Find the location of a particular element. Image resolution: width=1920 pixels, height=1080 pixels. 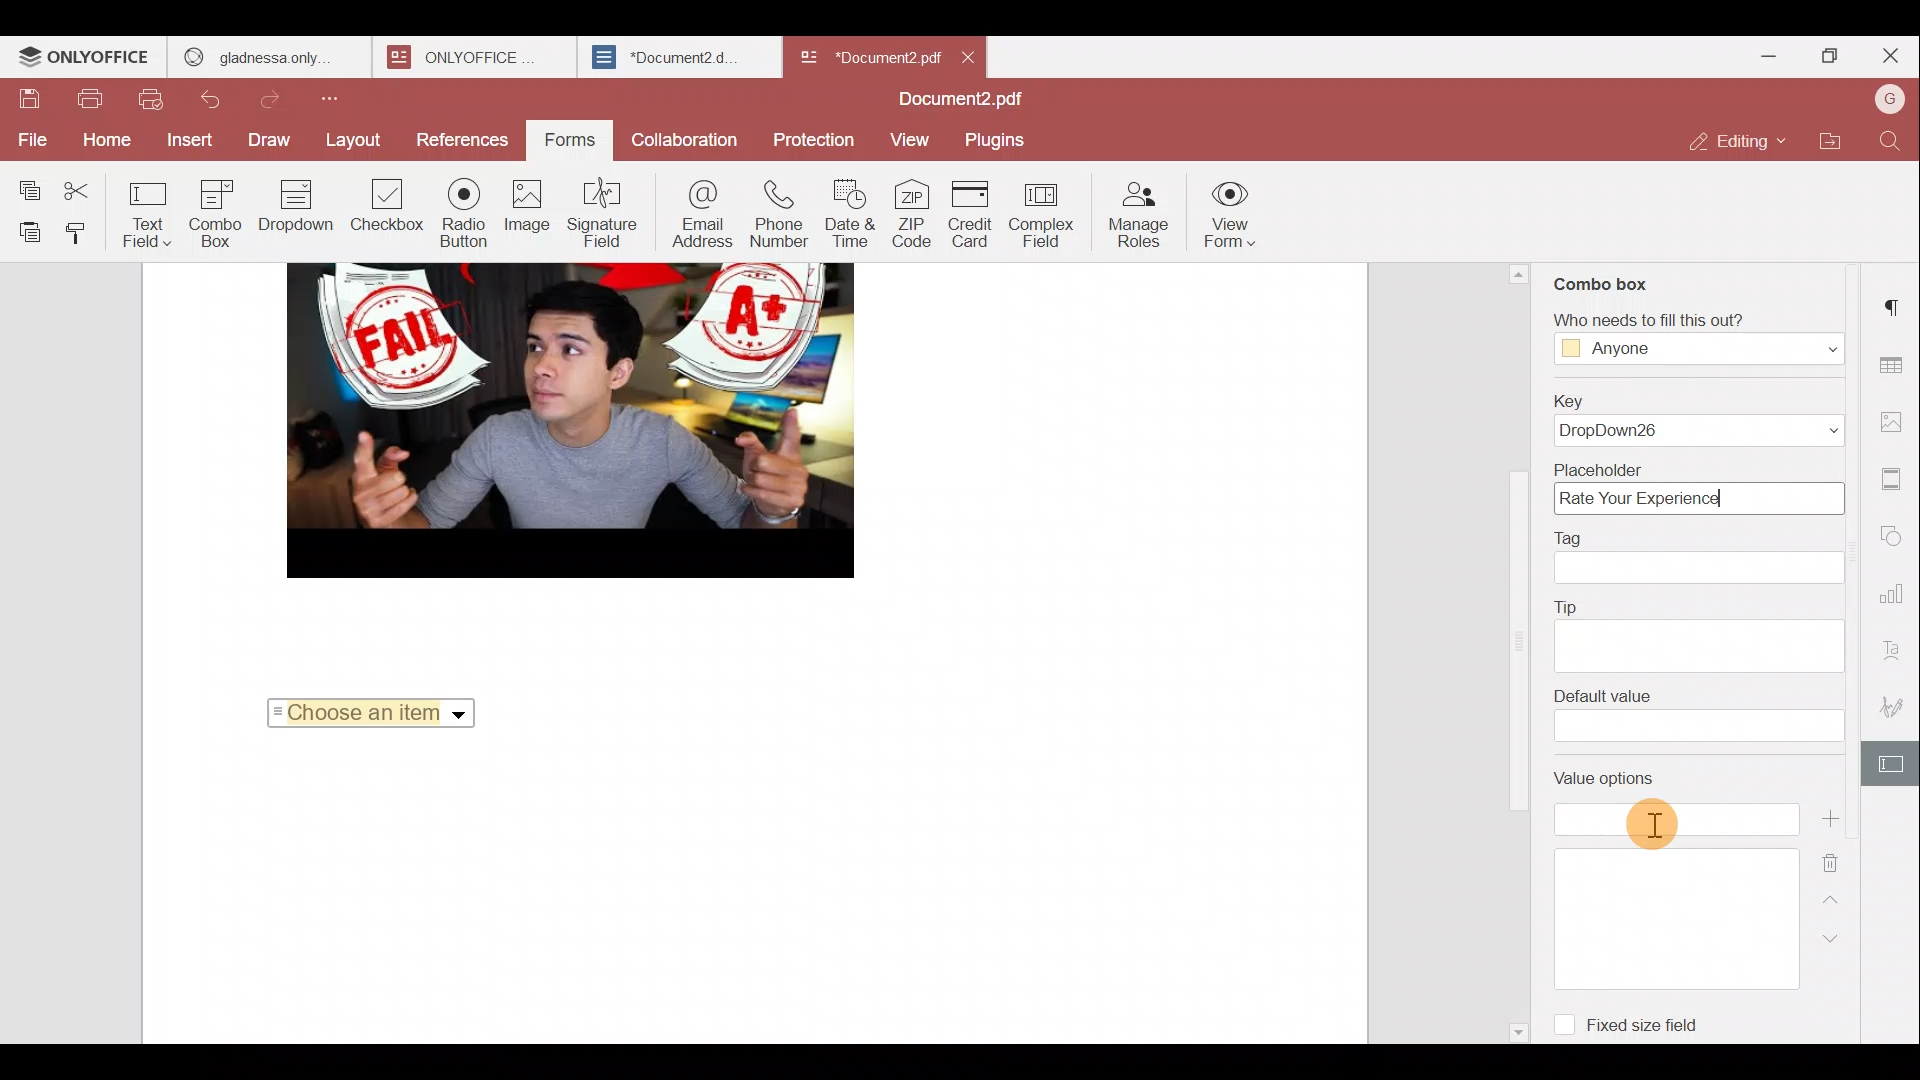

Copy style is located at coordinates (86, 233).